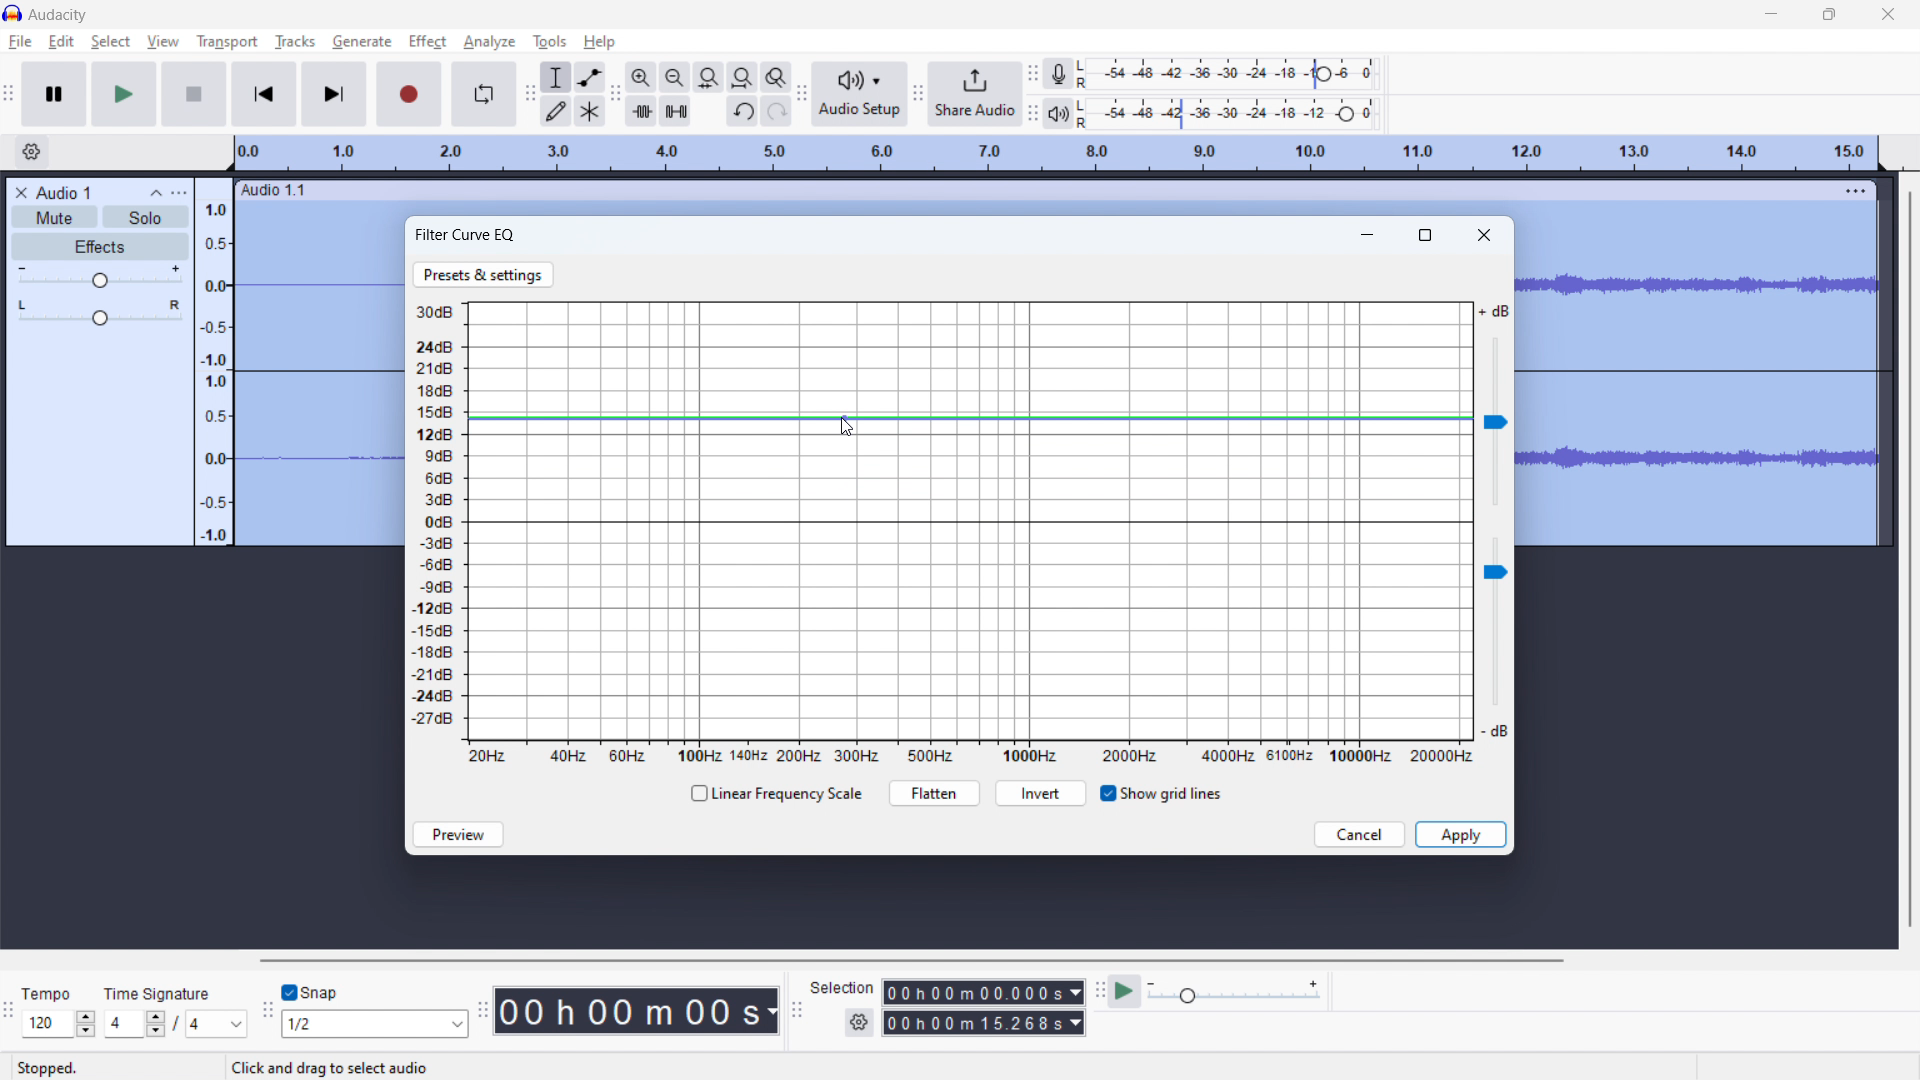  What do you see at coordinates (1234, 114) in the screenshot?
I see `playback level` at bounding box center [1234, 114].